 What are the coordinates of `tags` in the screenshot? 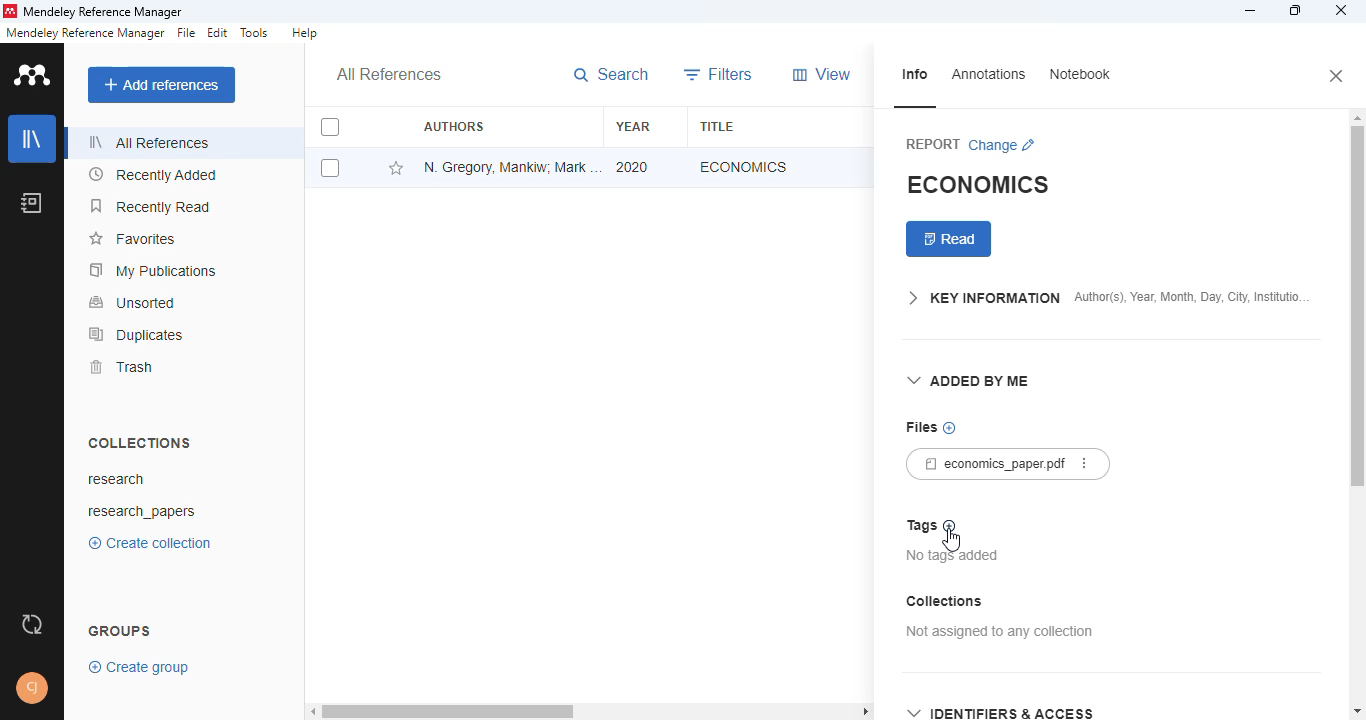 It's located at (921, 526).